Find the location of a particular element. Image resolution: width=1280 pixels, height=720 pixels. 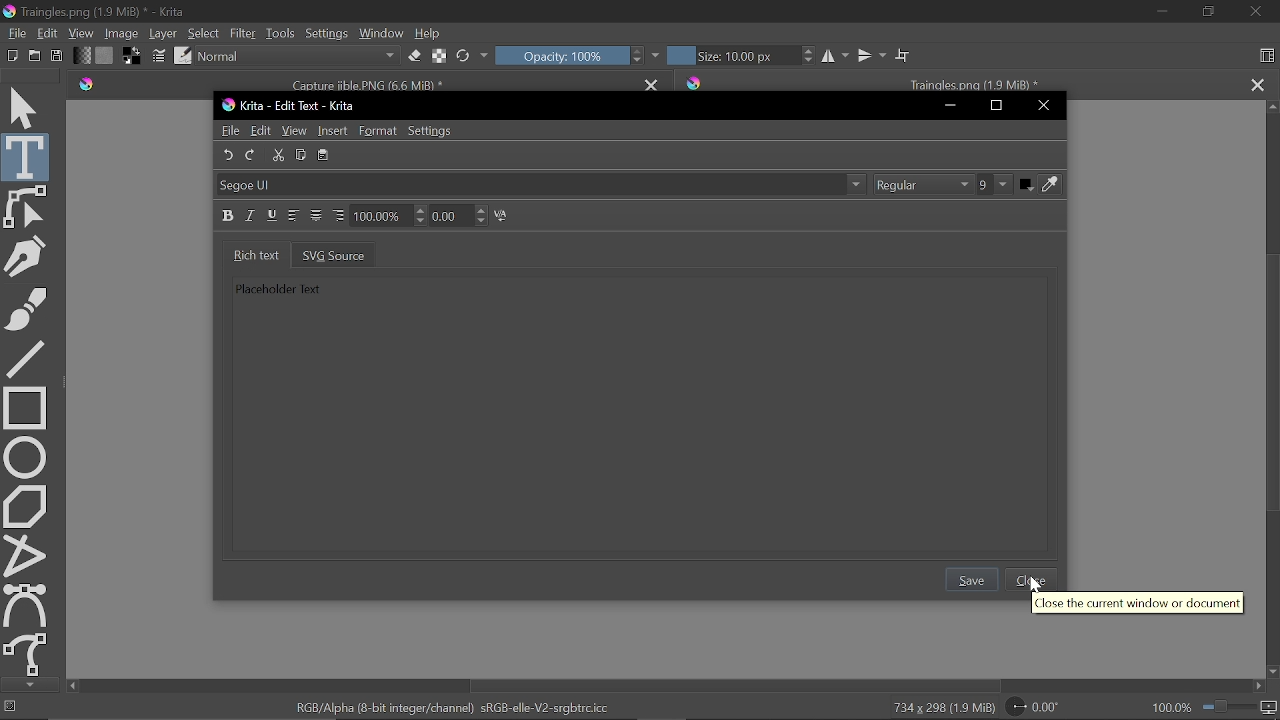

Font style is located at coordinates (923, 185).